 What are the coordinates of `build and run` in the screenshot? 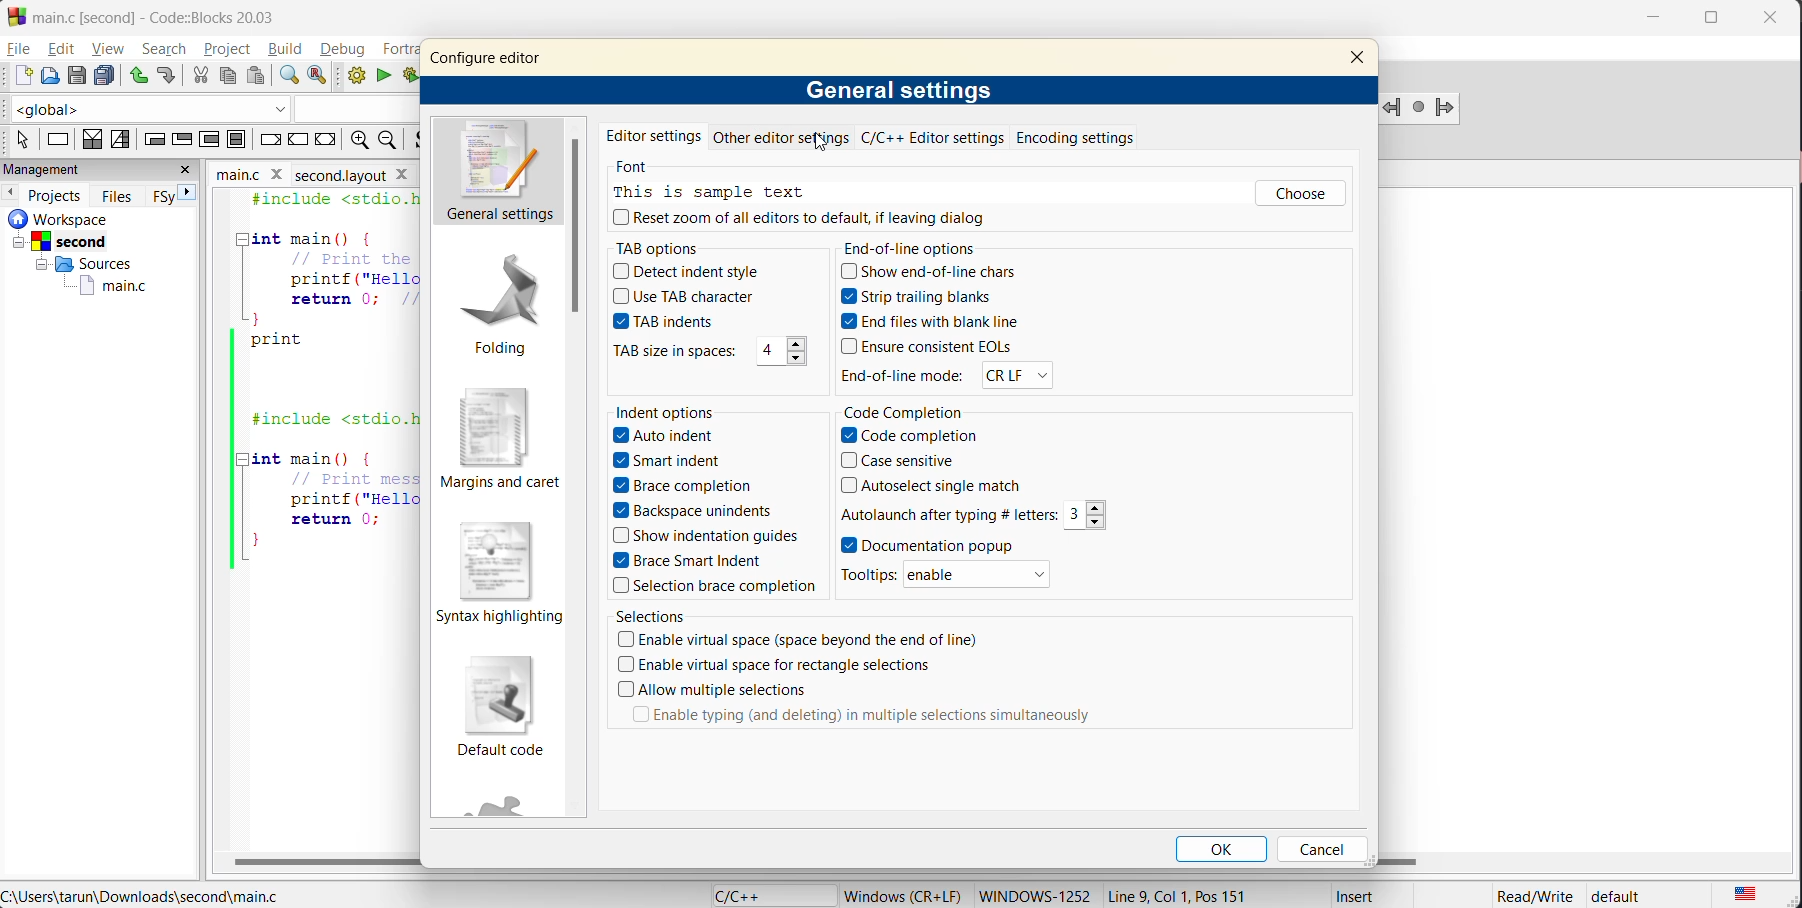 It's located at (411, 77).